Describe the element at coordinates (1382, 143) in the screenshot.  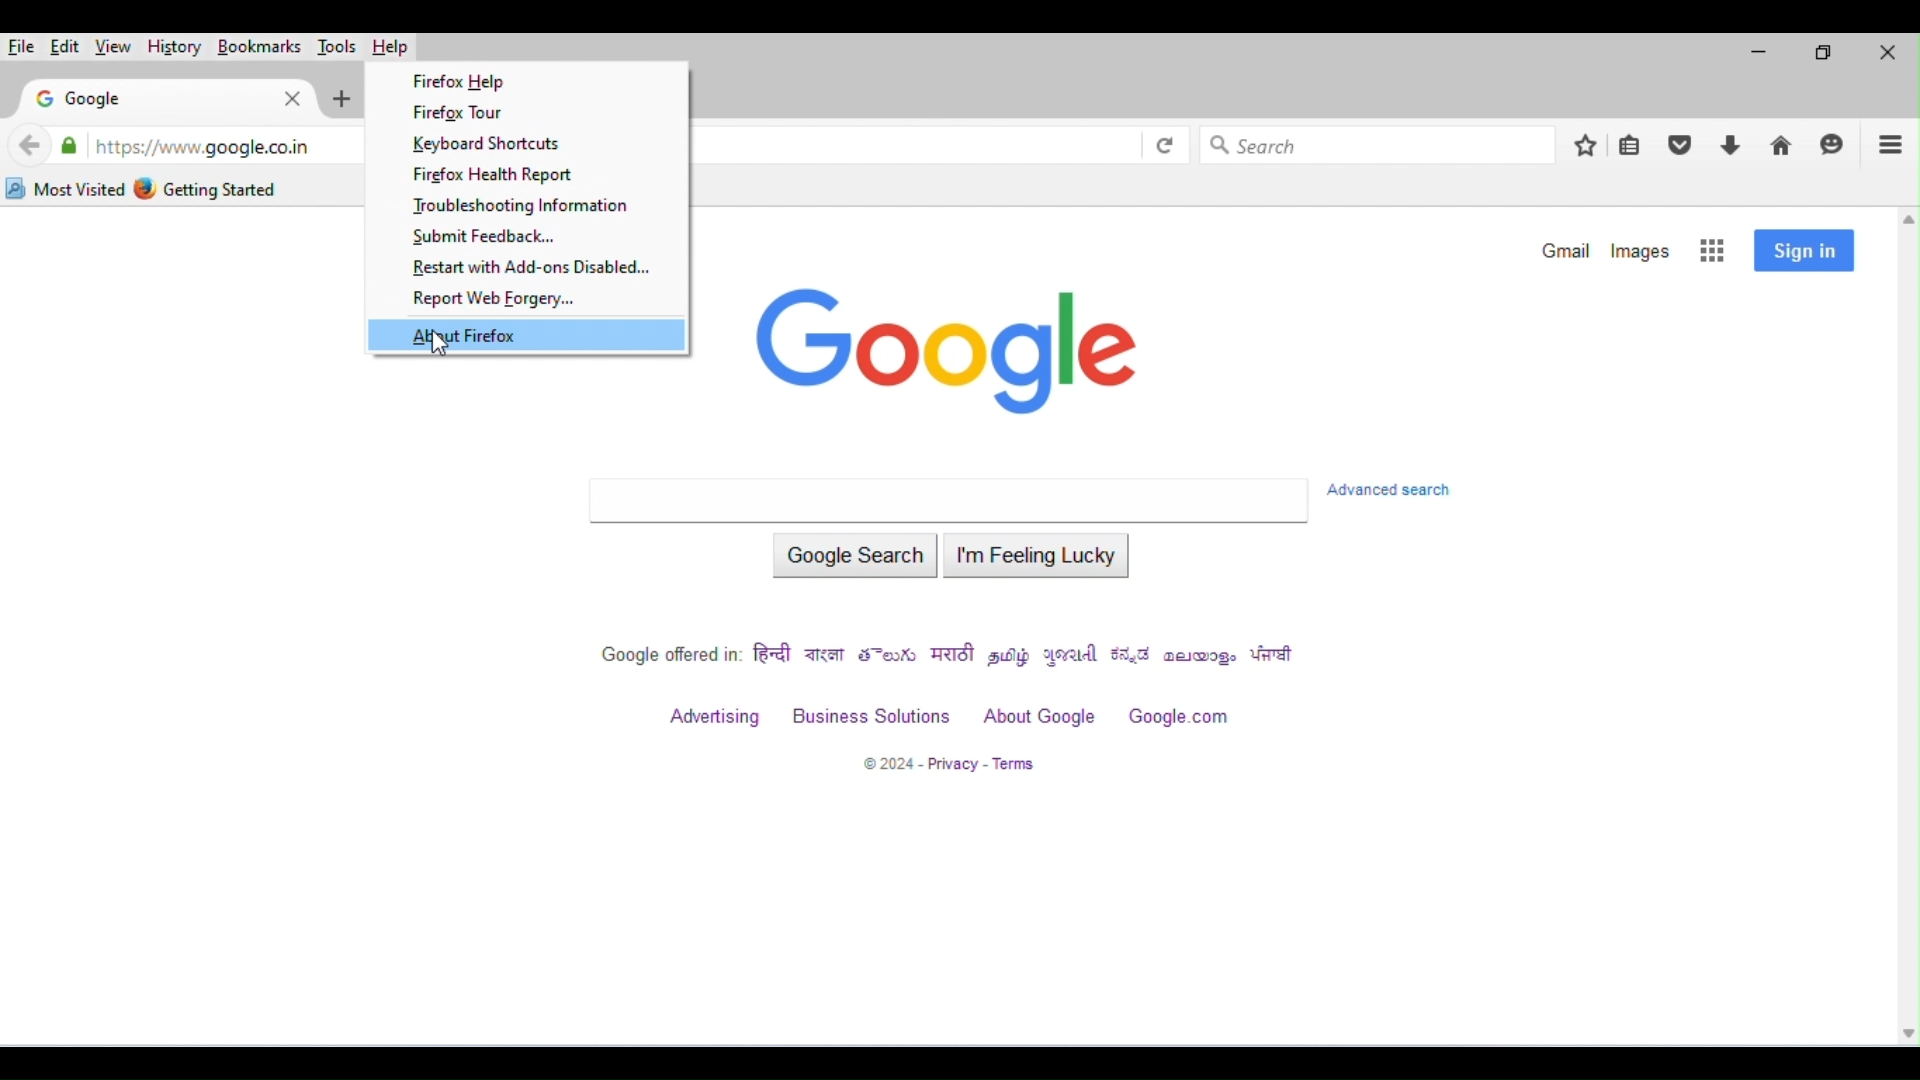
I see `search bar` at that location.